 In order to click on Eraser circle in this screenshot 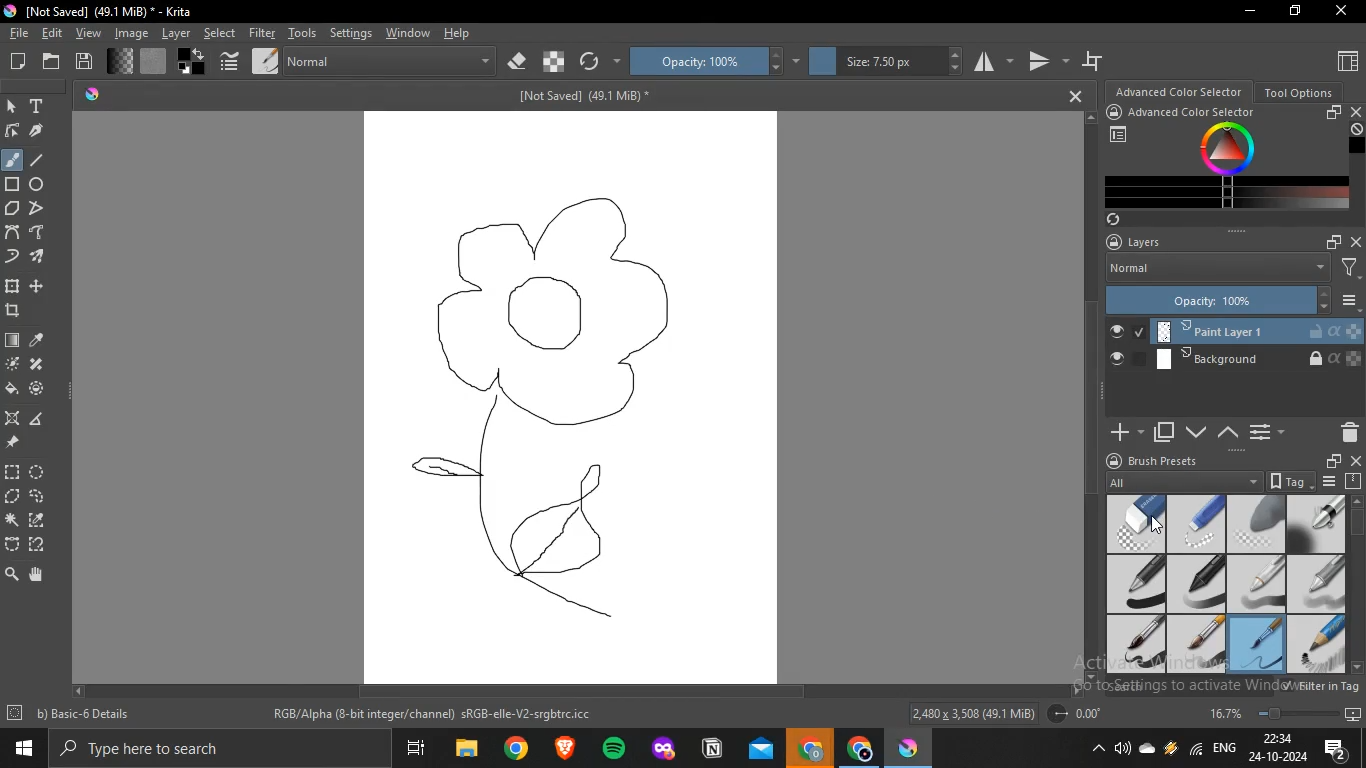, I will do `click(1134, 524)`.